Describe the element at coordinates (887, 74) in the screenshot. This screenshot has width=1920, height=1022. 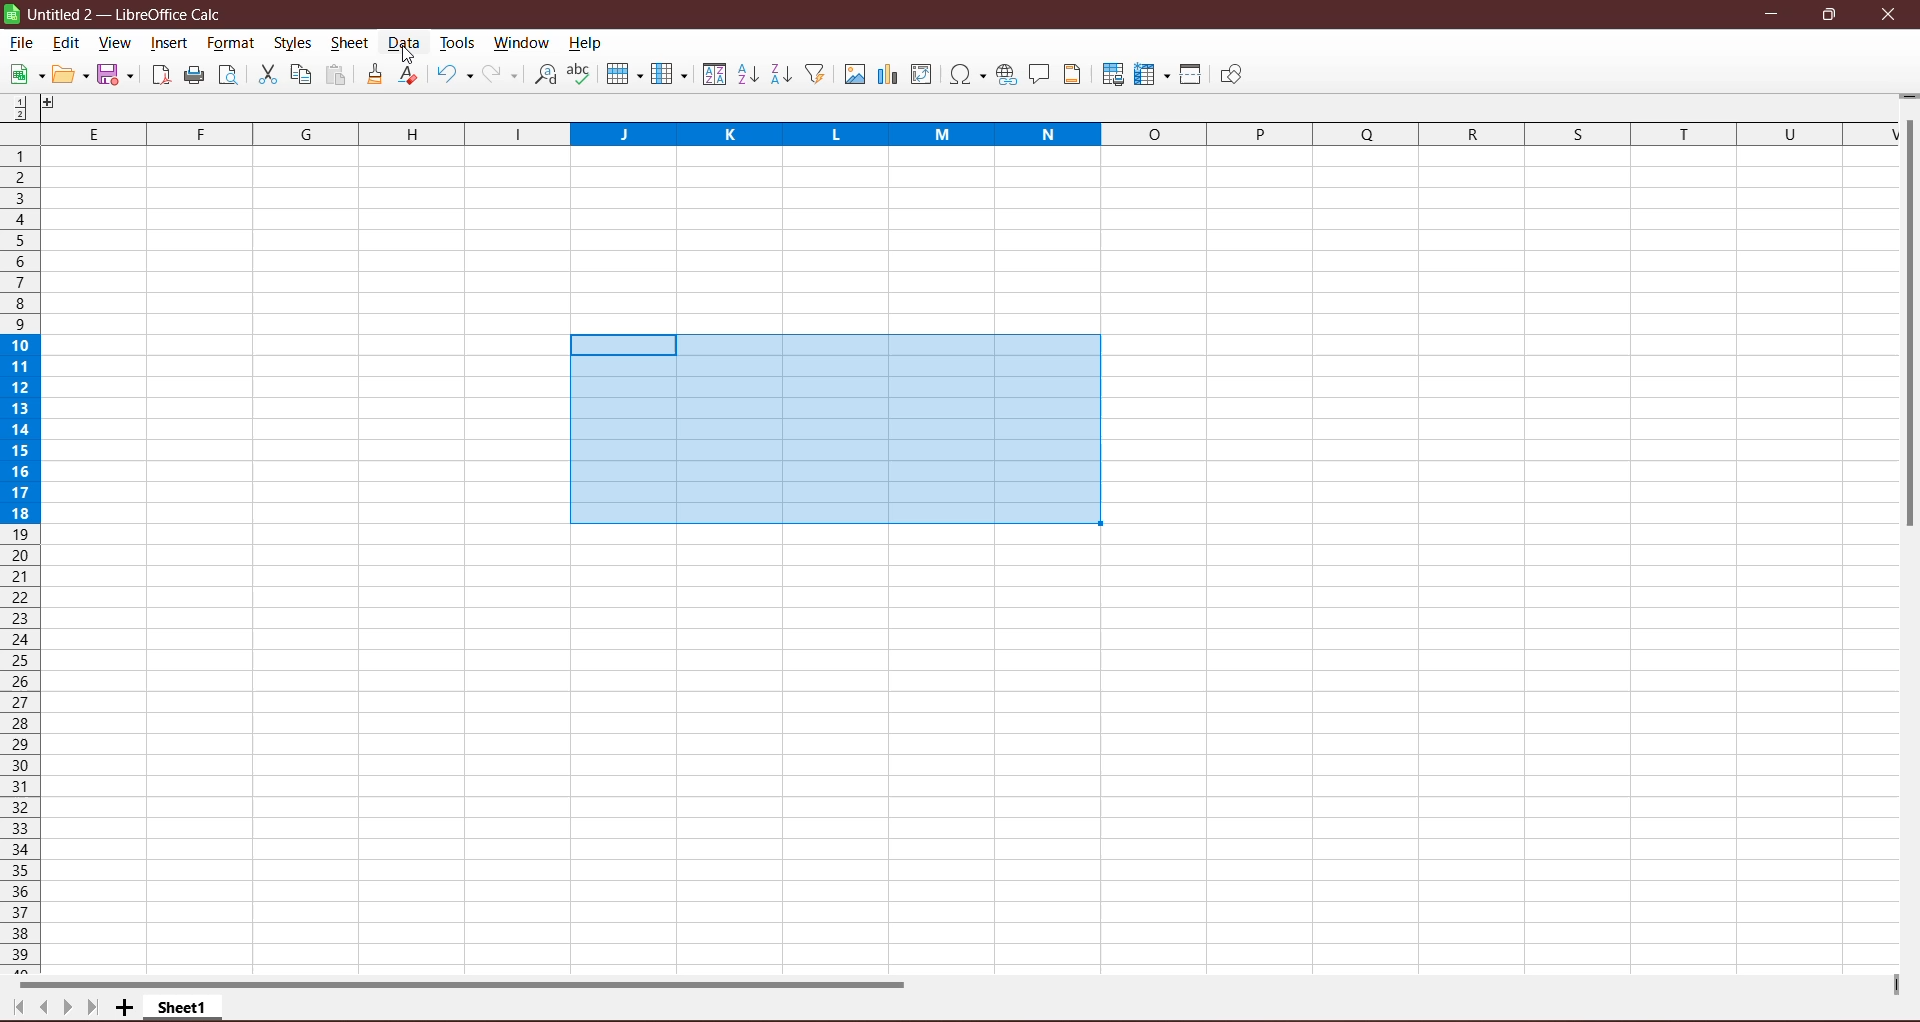
I see `Insert Poll` at that location.